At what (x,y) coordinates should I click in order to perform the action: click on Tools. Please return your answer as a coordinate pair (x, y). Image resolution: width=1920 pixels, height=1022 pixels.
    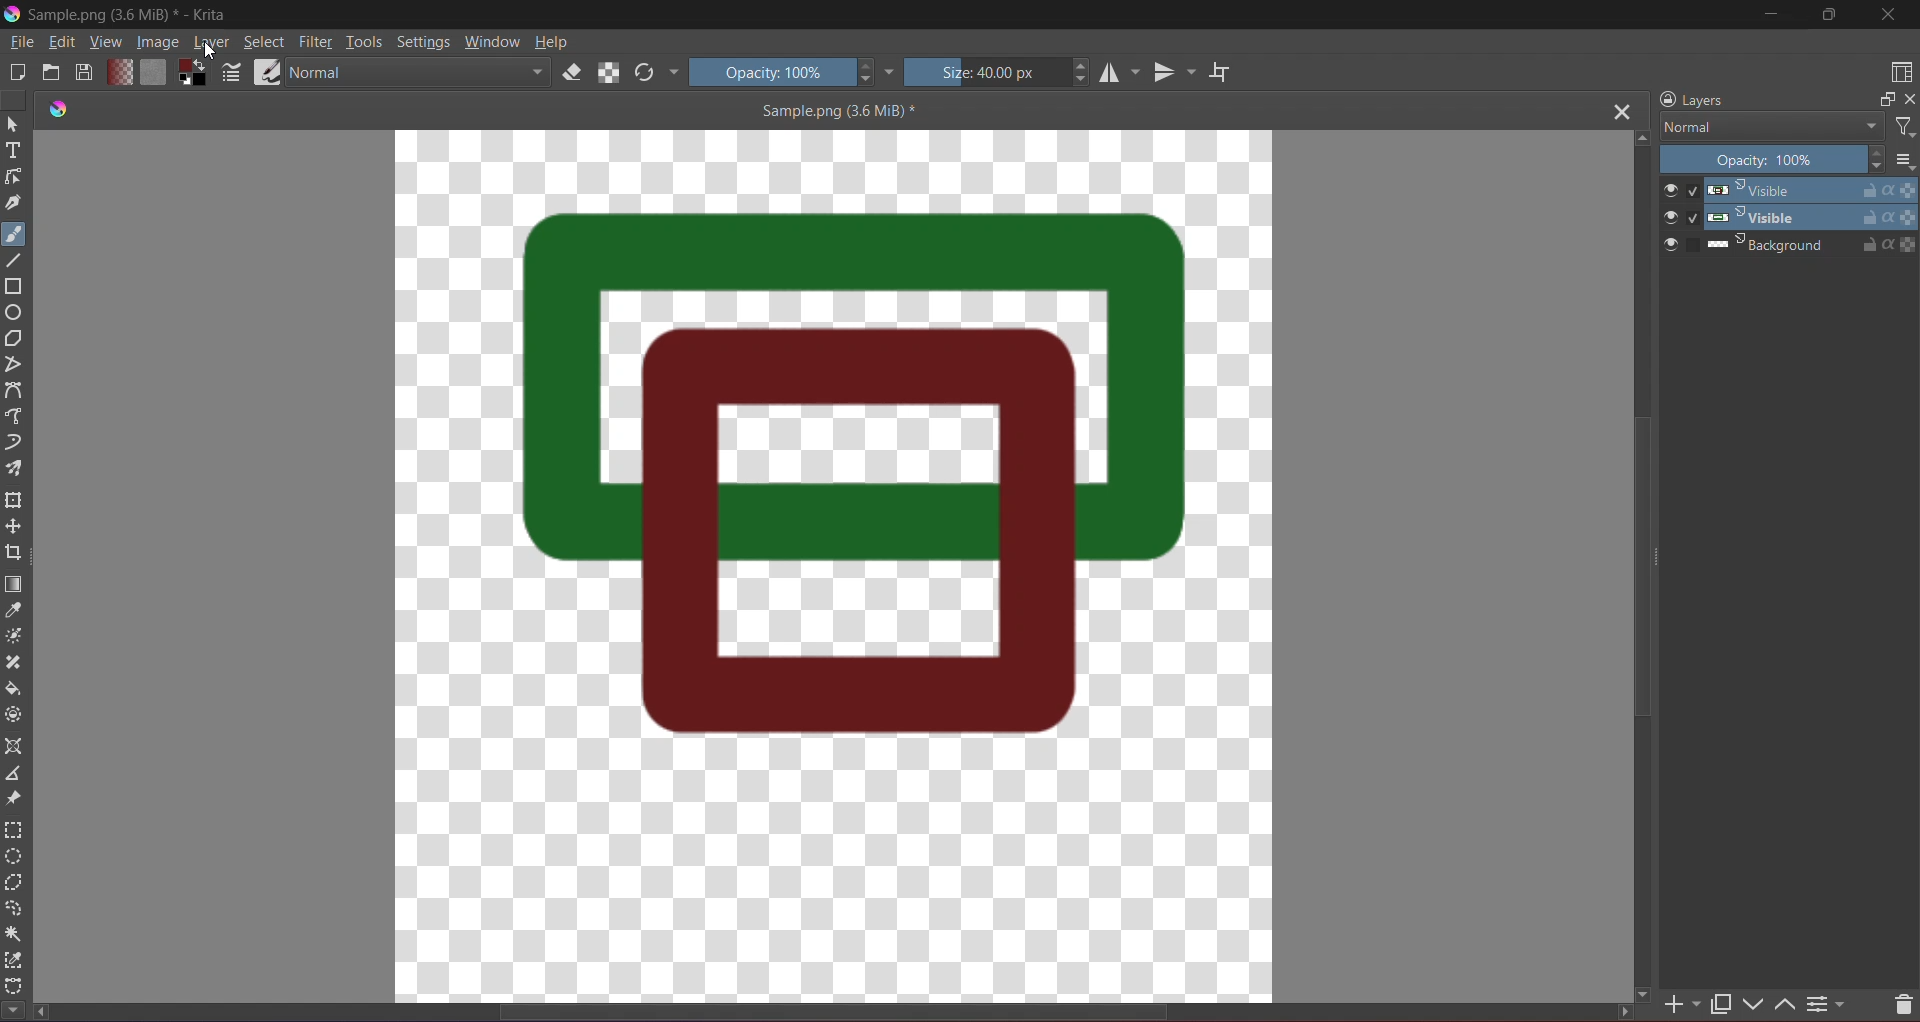
    Looking at the image, I should click on (364, 41).